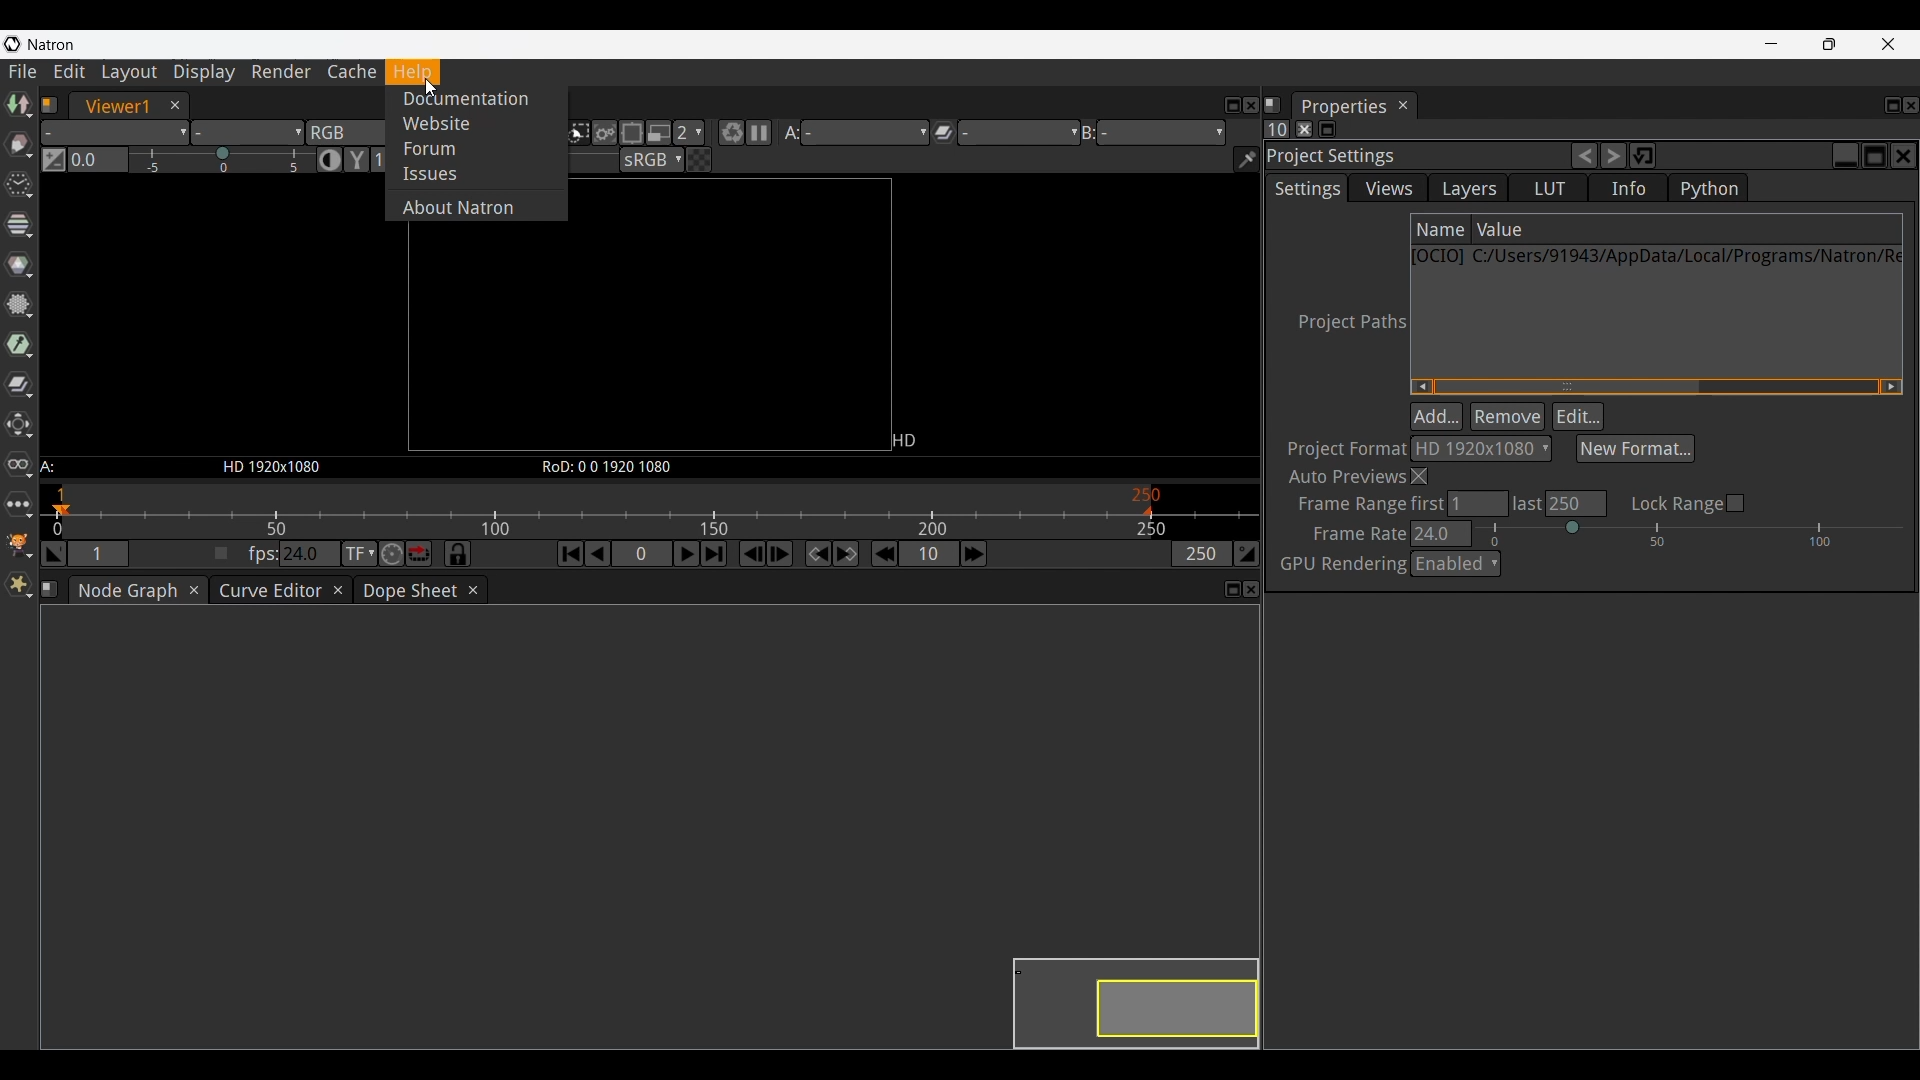 This screenshot has height=1080, width=1920. Describe the element at coordinates (1481, 449) in the screenshot. I see `HD 1920 x 1080` at that location.